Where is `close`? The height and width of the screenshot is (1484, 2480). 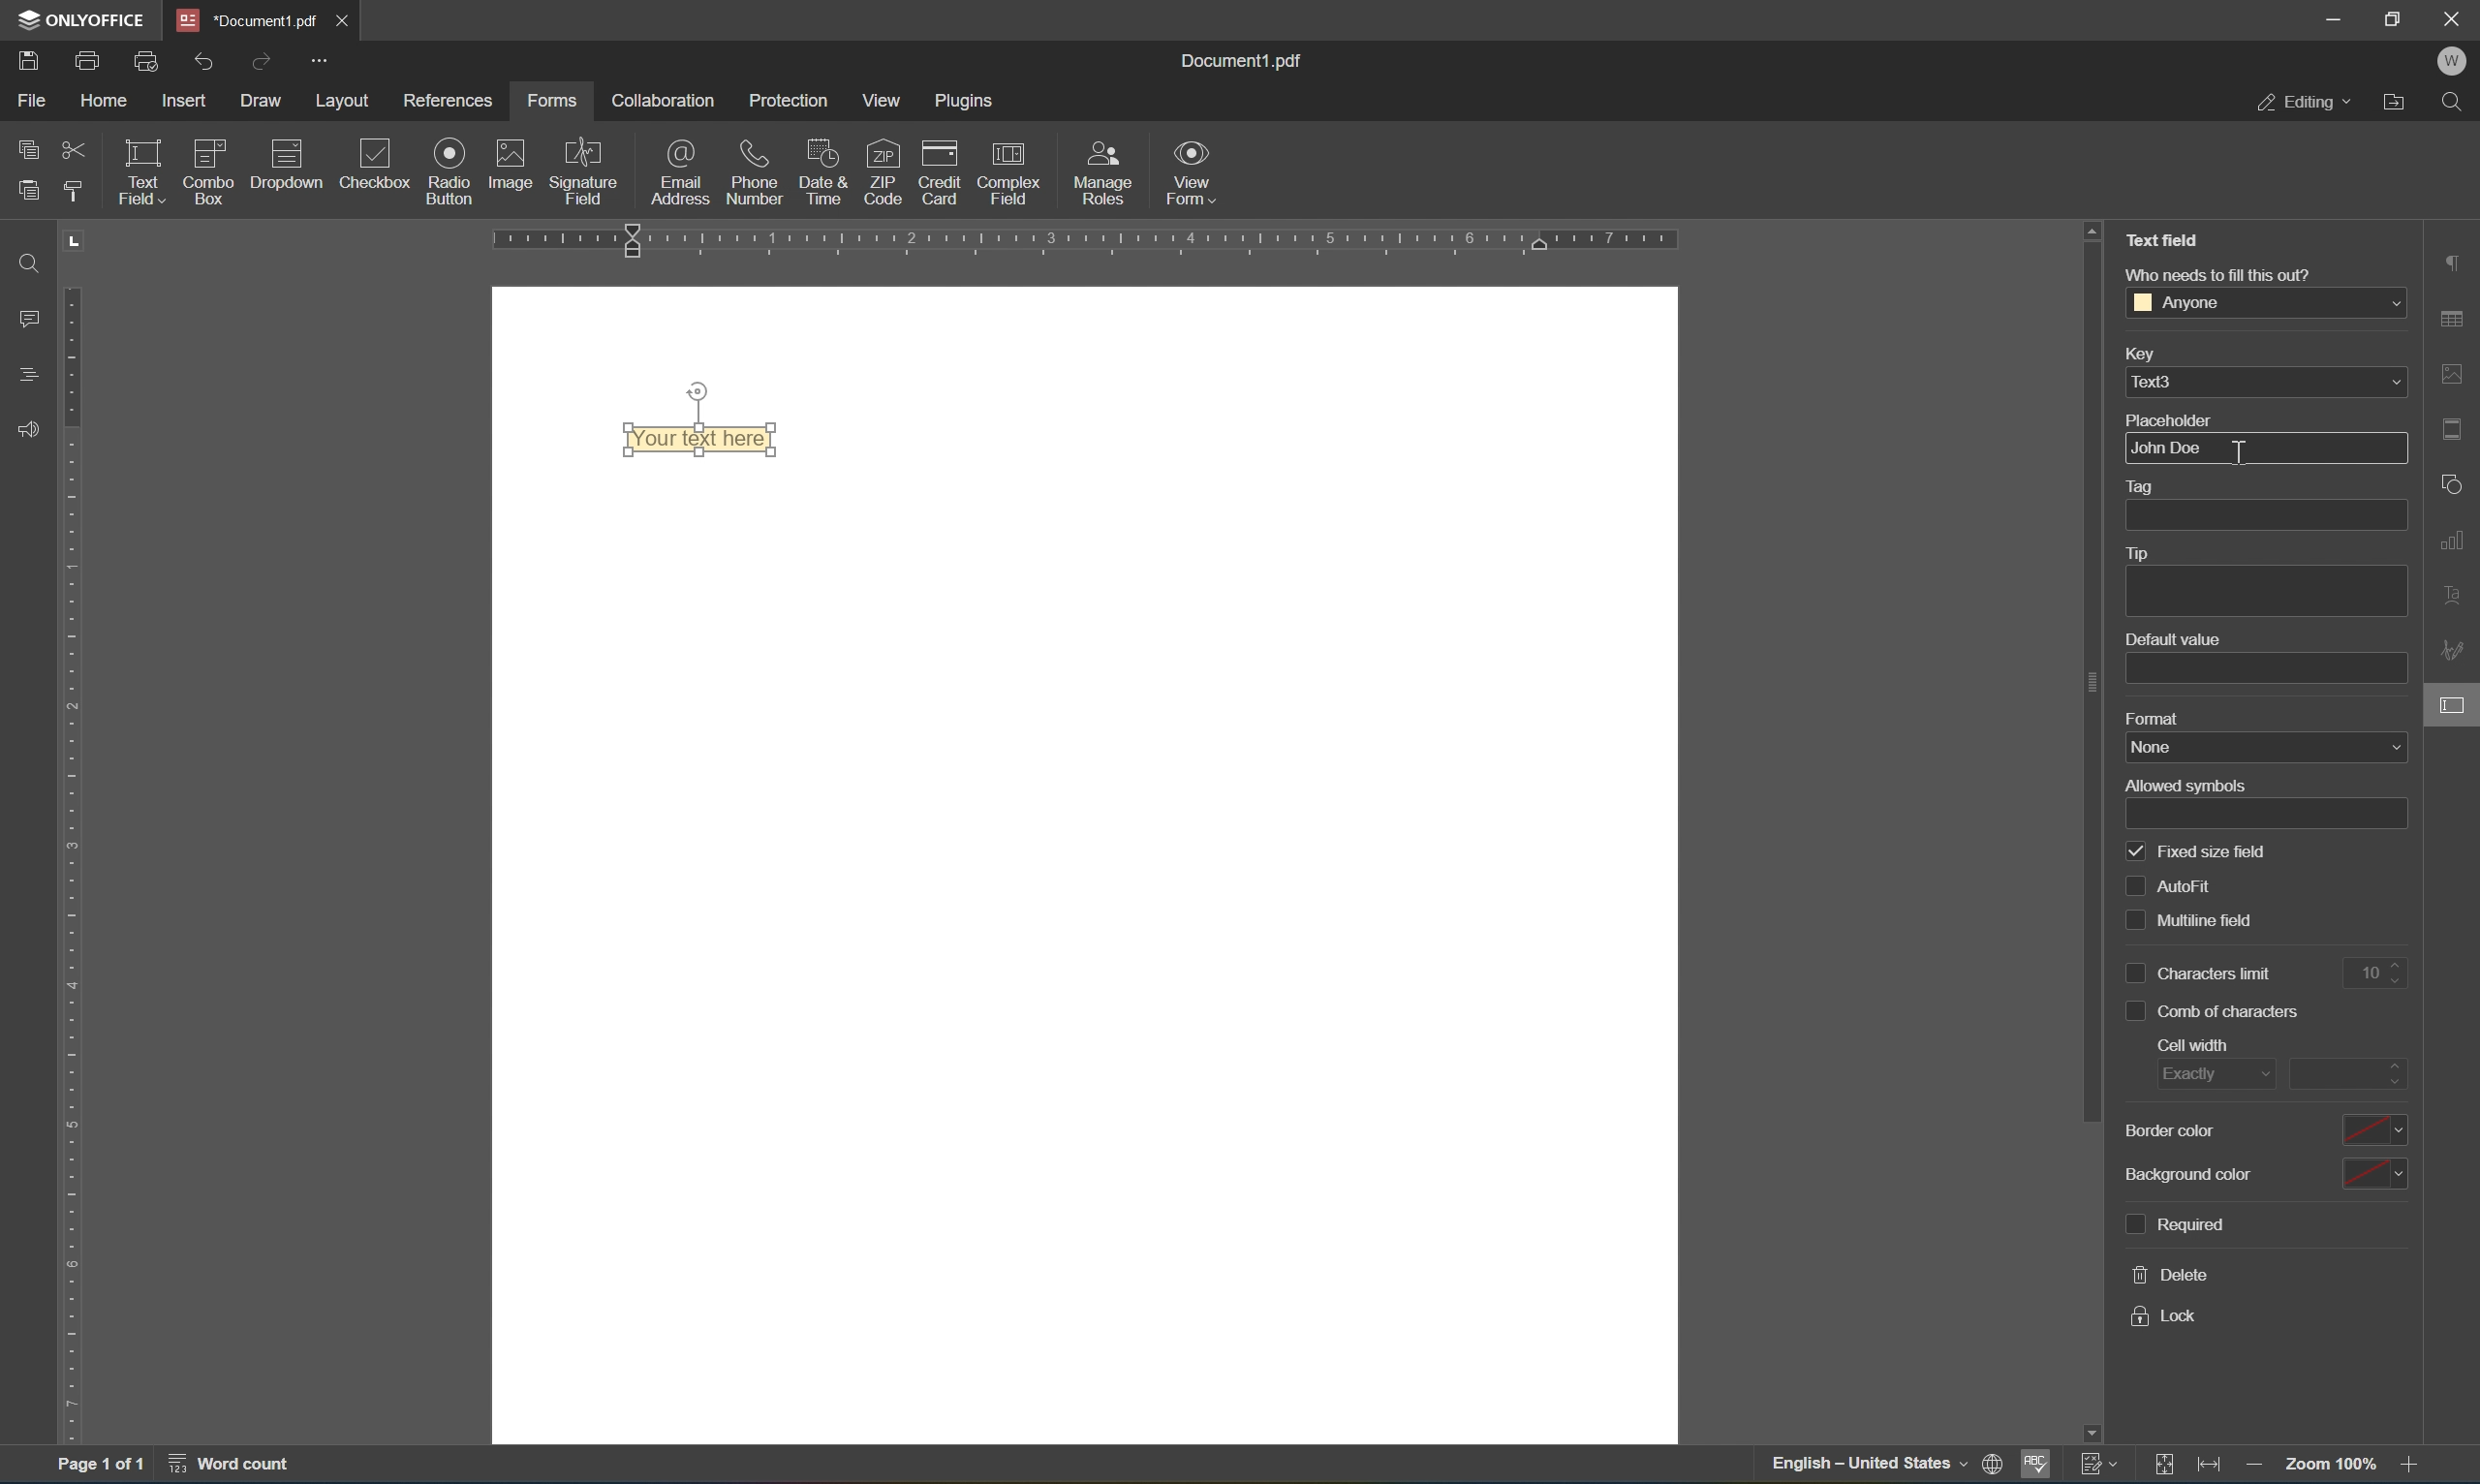
close is located at coordinates (2454, 17).